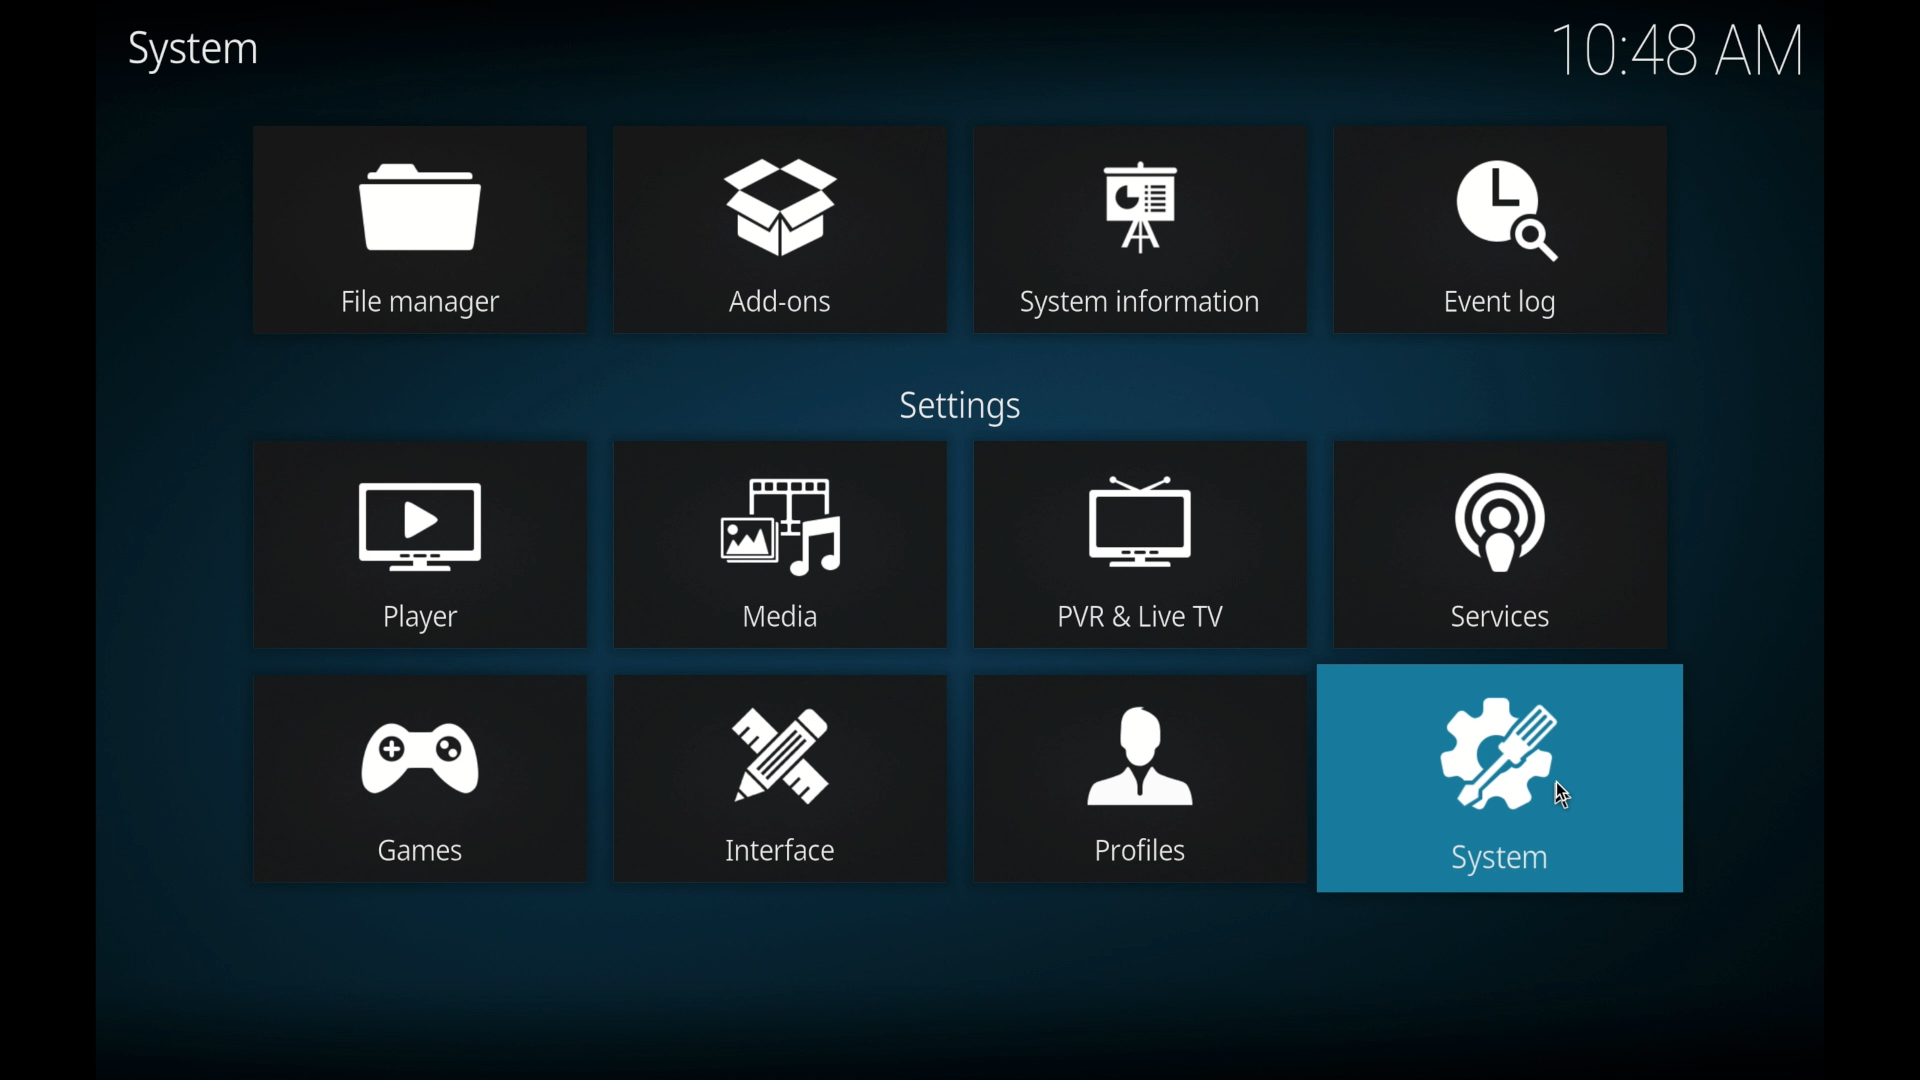  I want to click on interface, so click(781, 779).